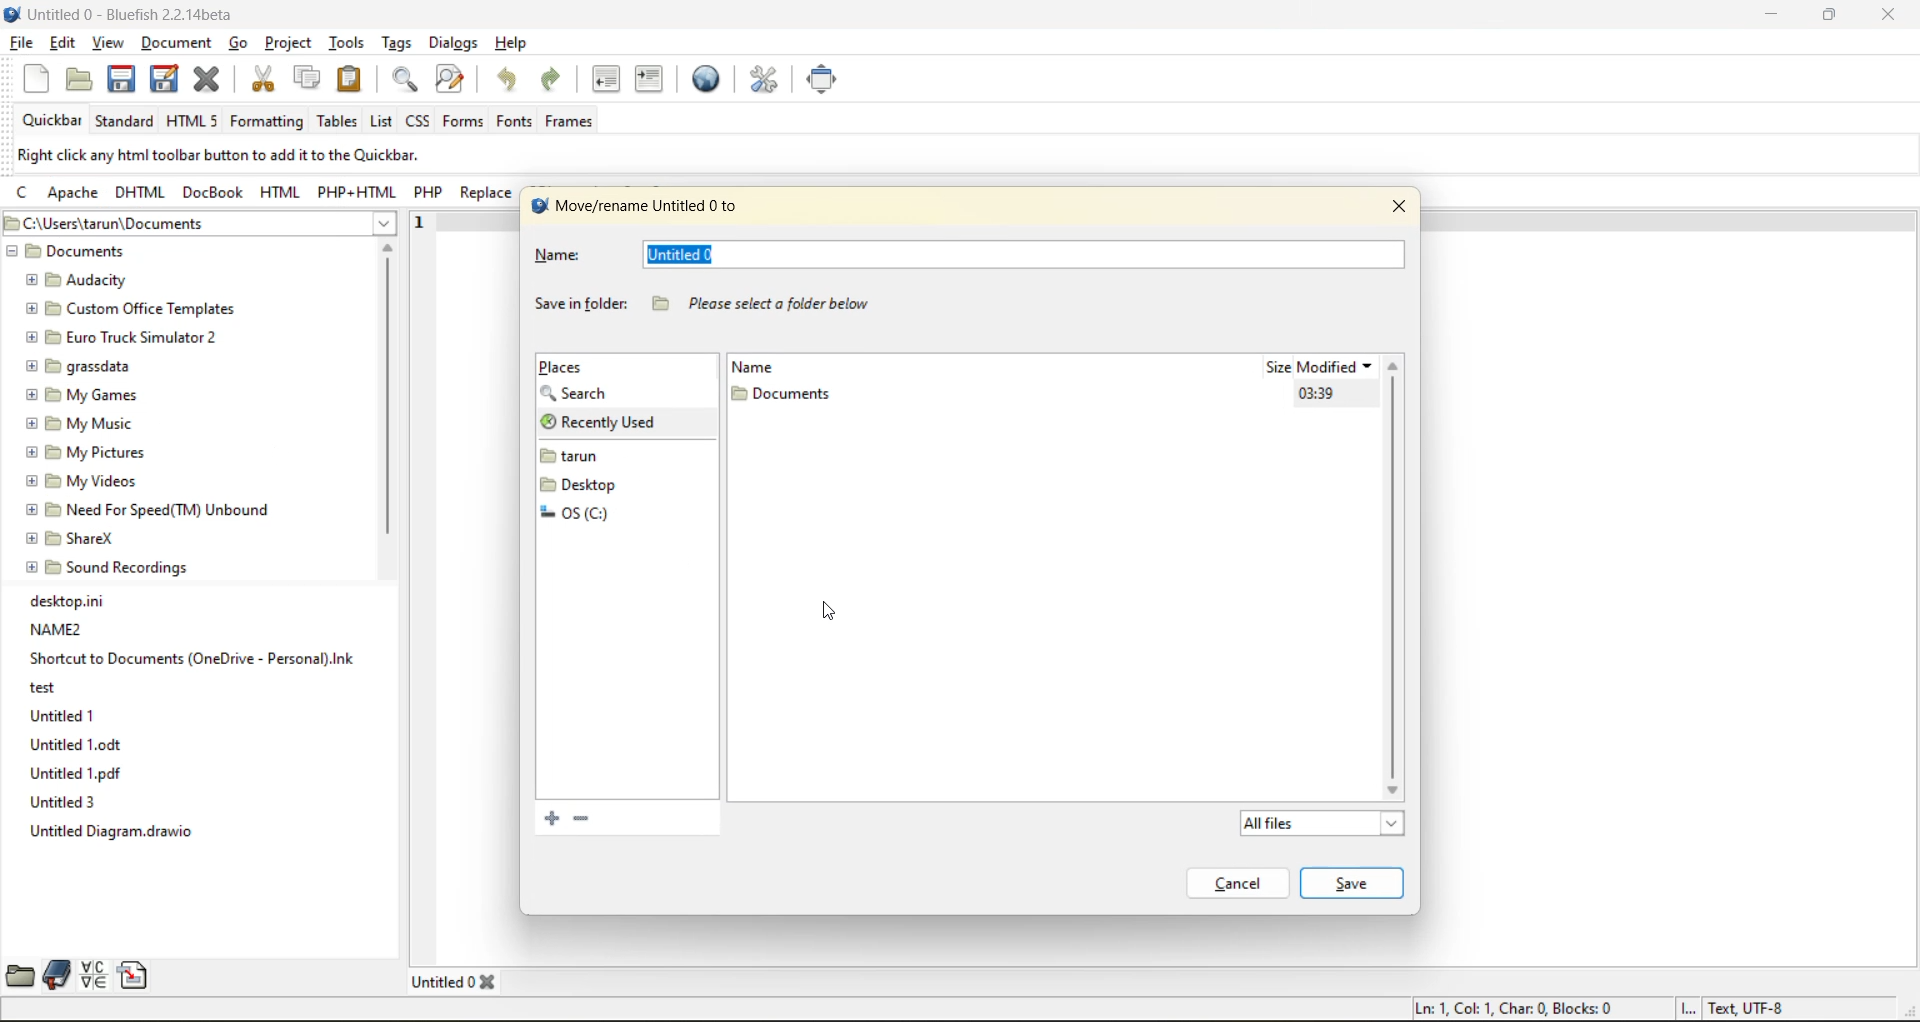 The width and height of the screenshot is (1920, 1022). I want to click on 1, so click(424, 226).